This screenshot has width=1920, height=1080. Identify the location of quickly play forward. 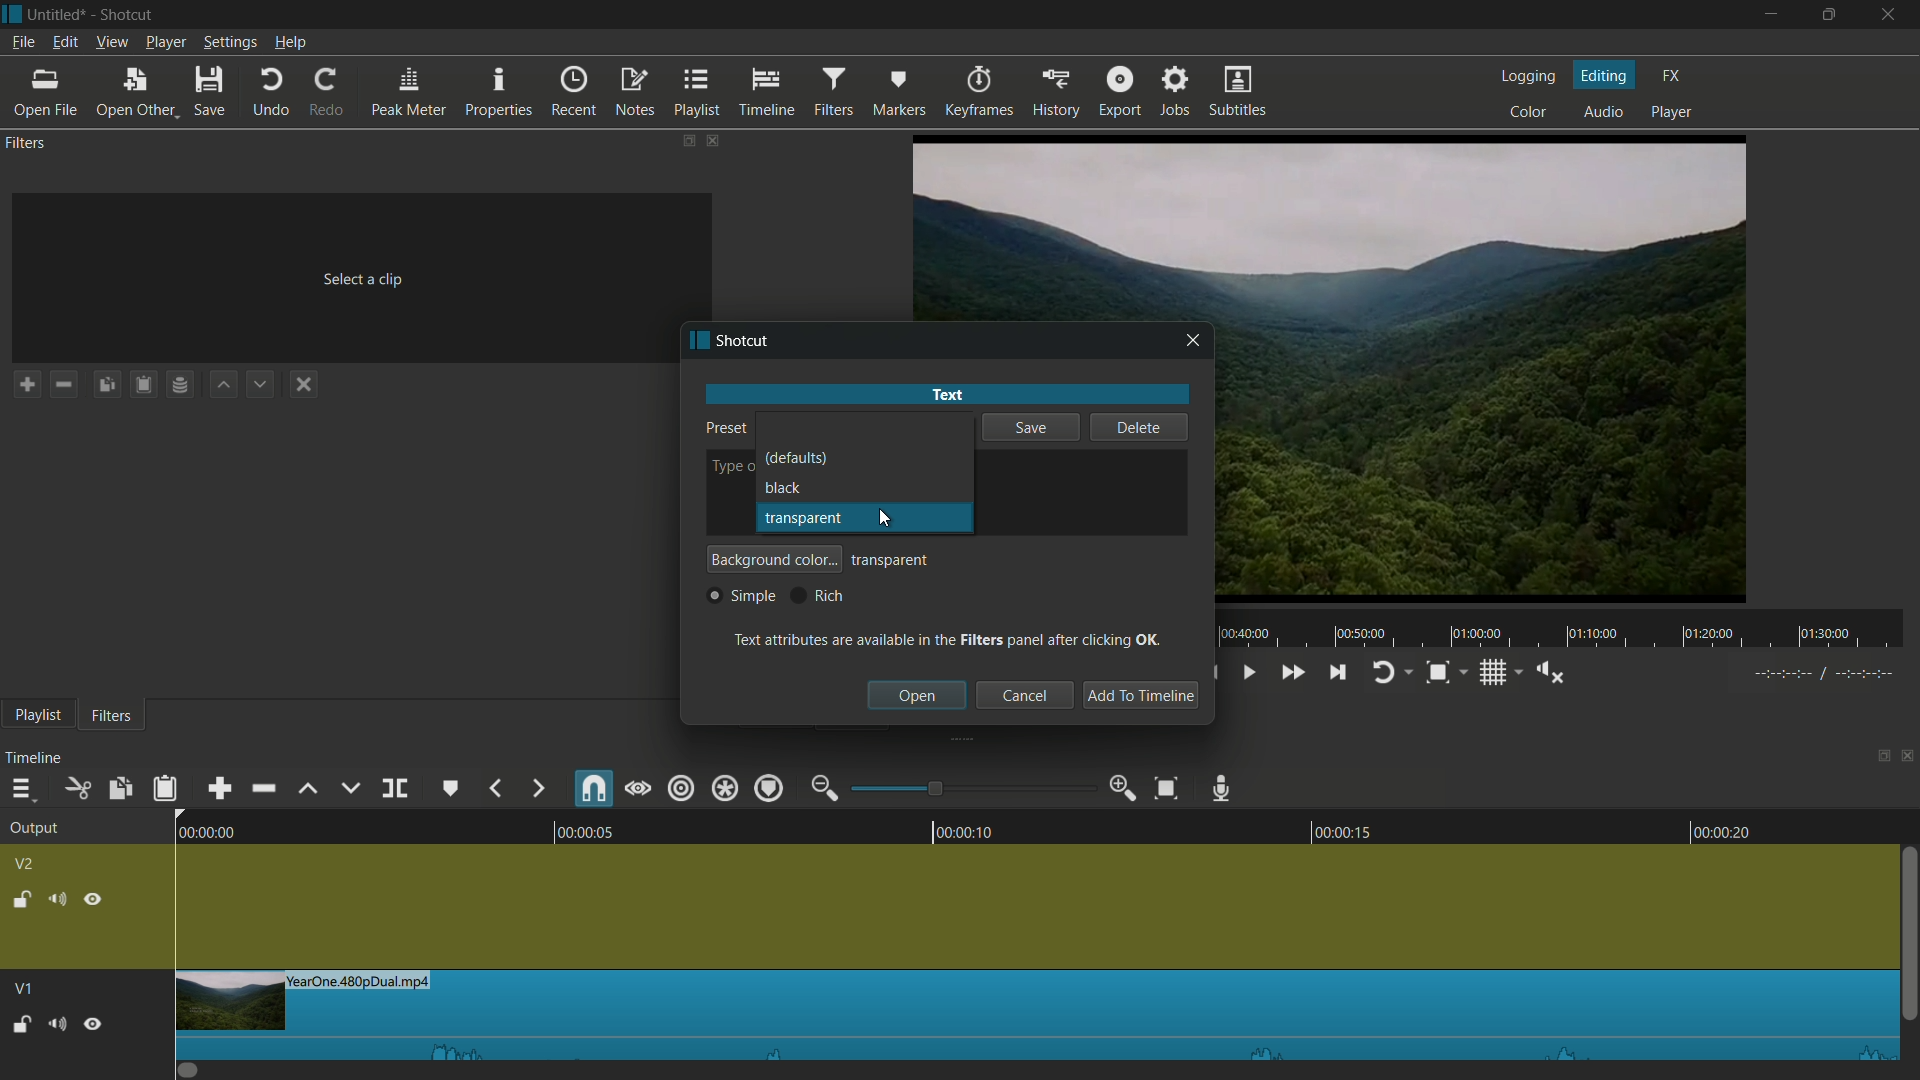
(1289, 671).